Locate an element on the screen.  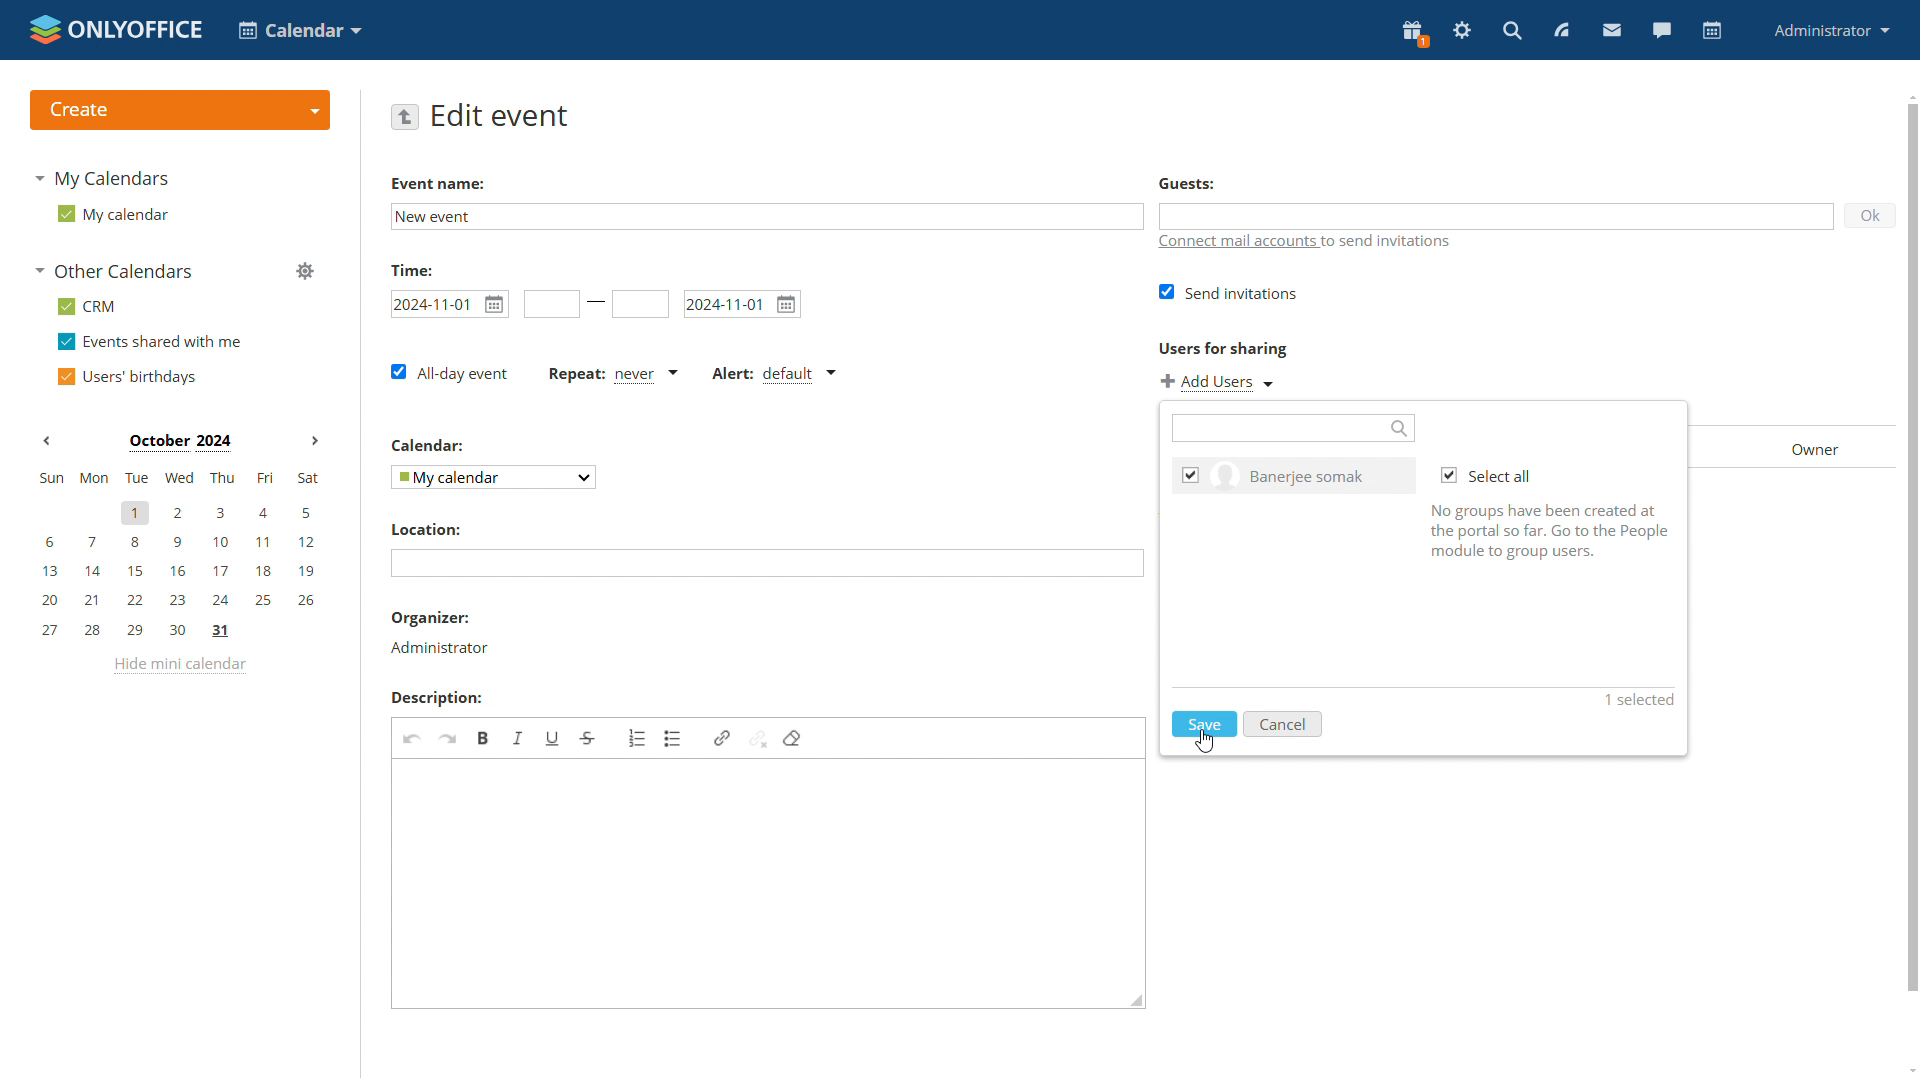
add location is located at coordinates (767, 562).